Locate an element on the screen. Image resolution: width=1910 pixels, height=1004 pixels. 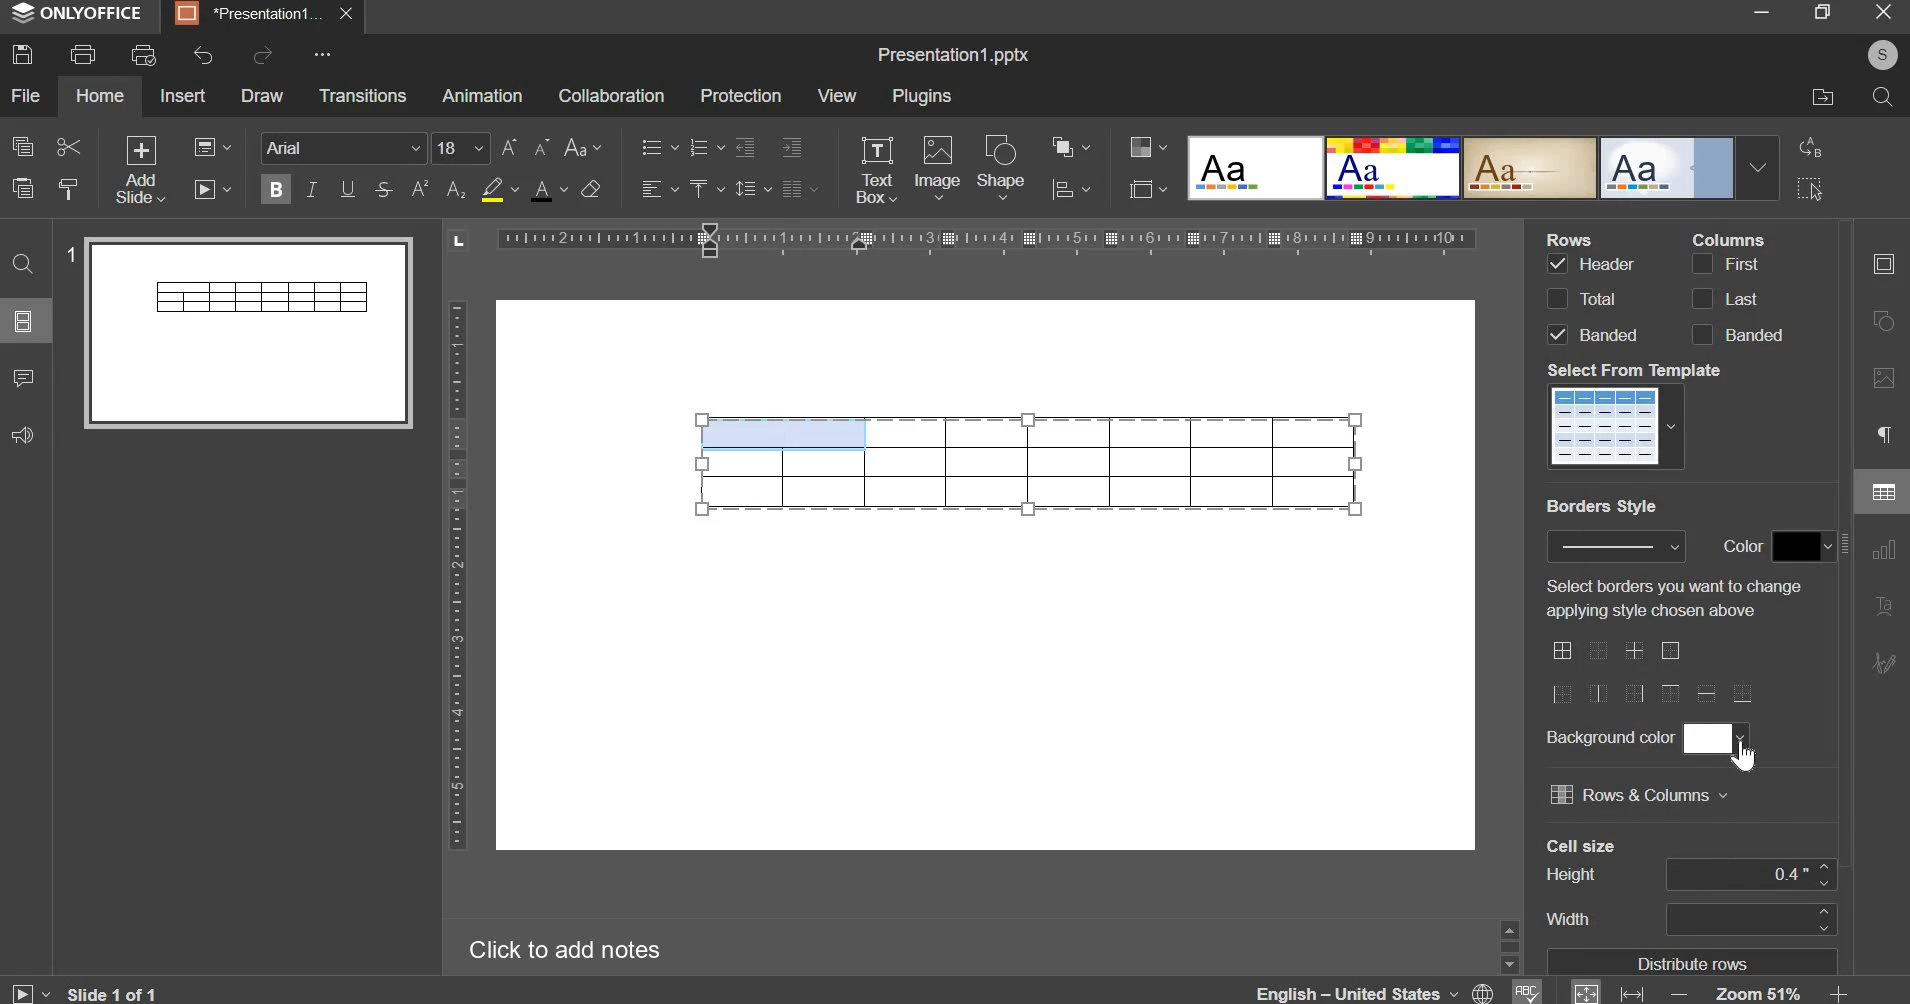
Cursor is located at coordinates (1745, 757).